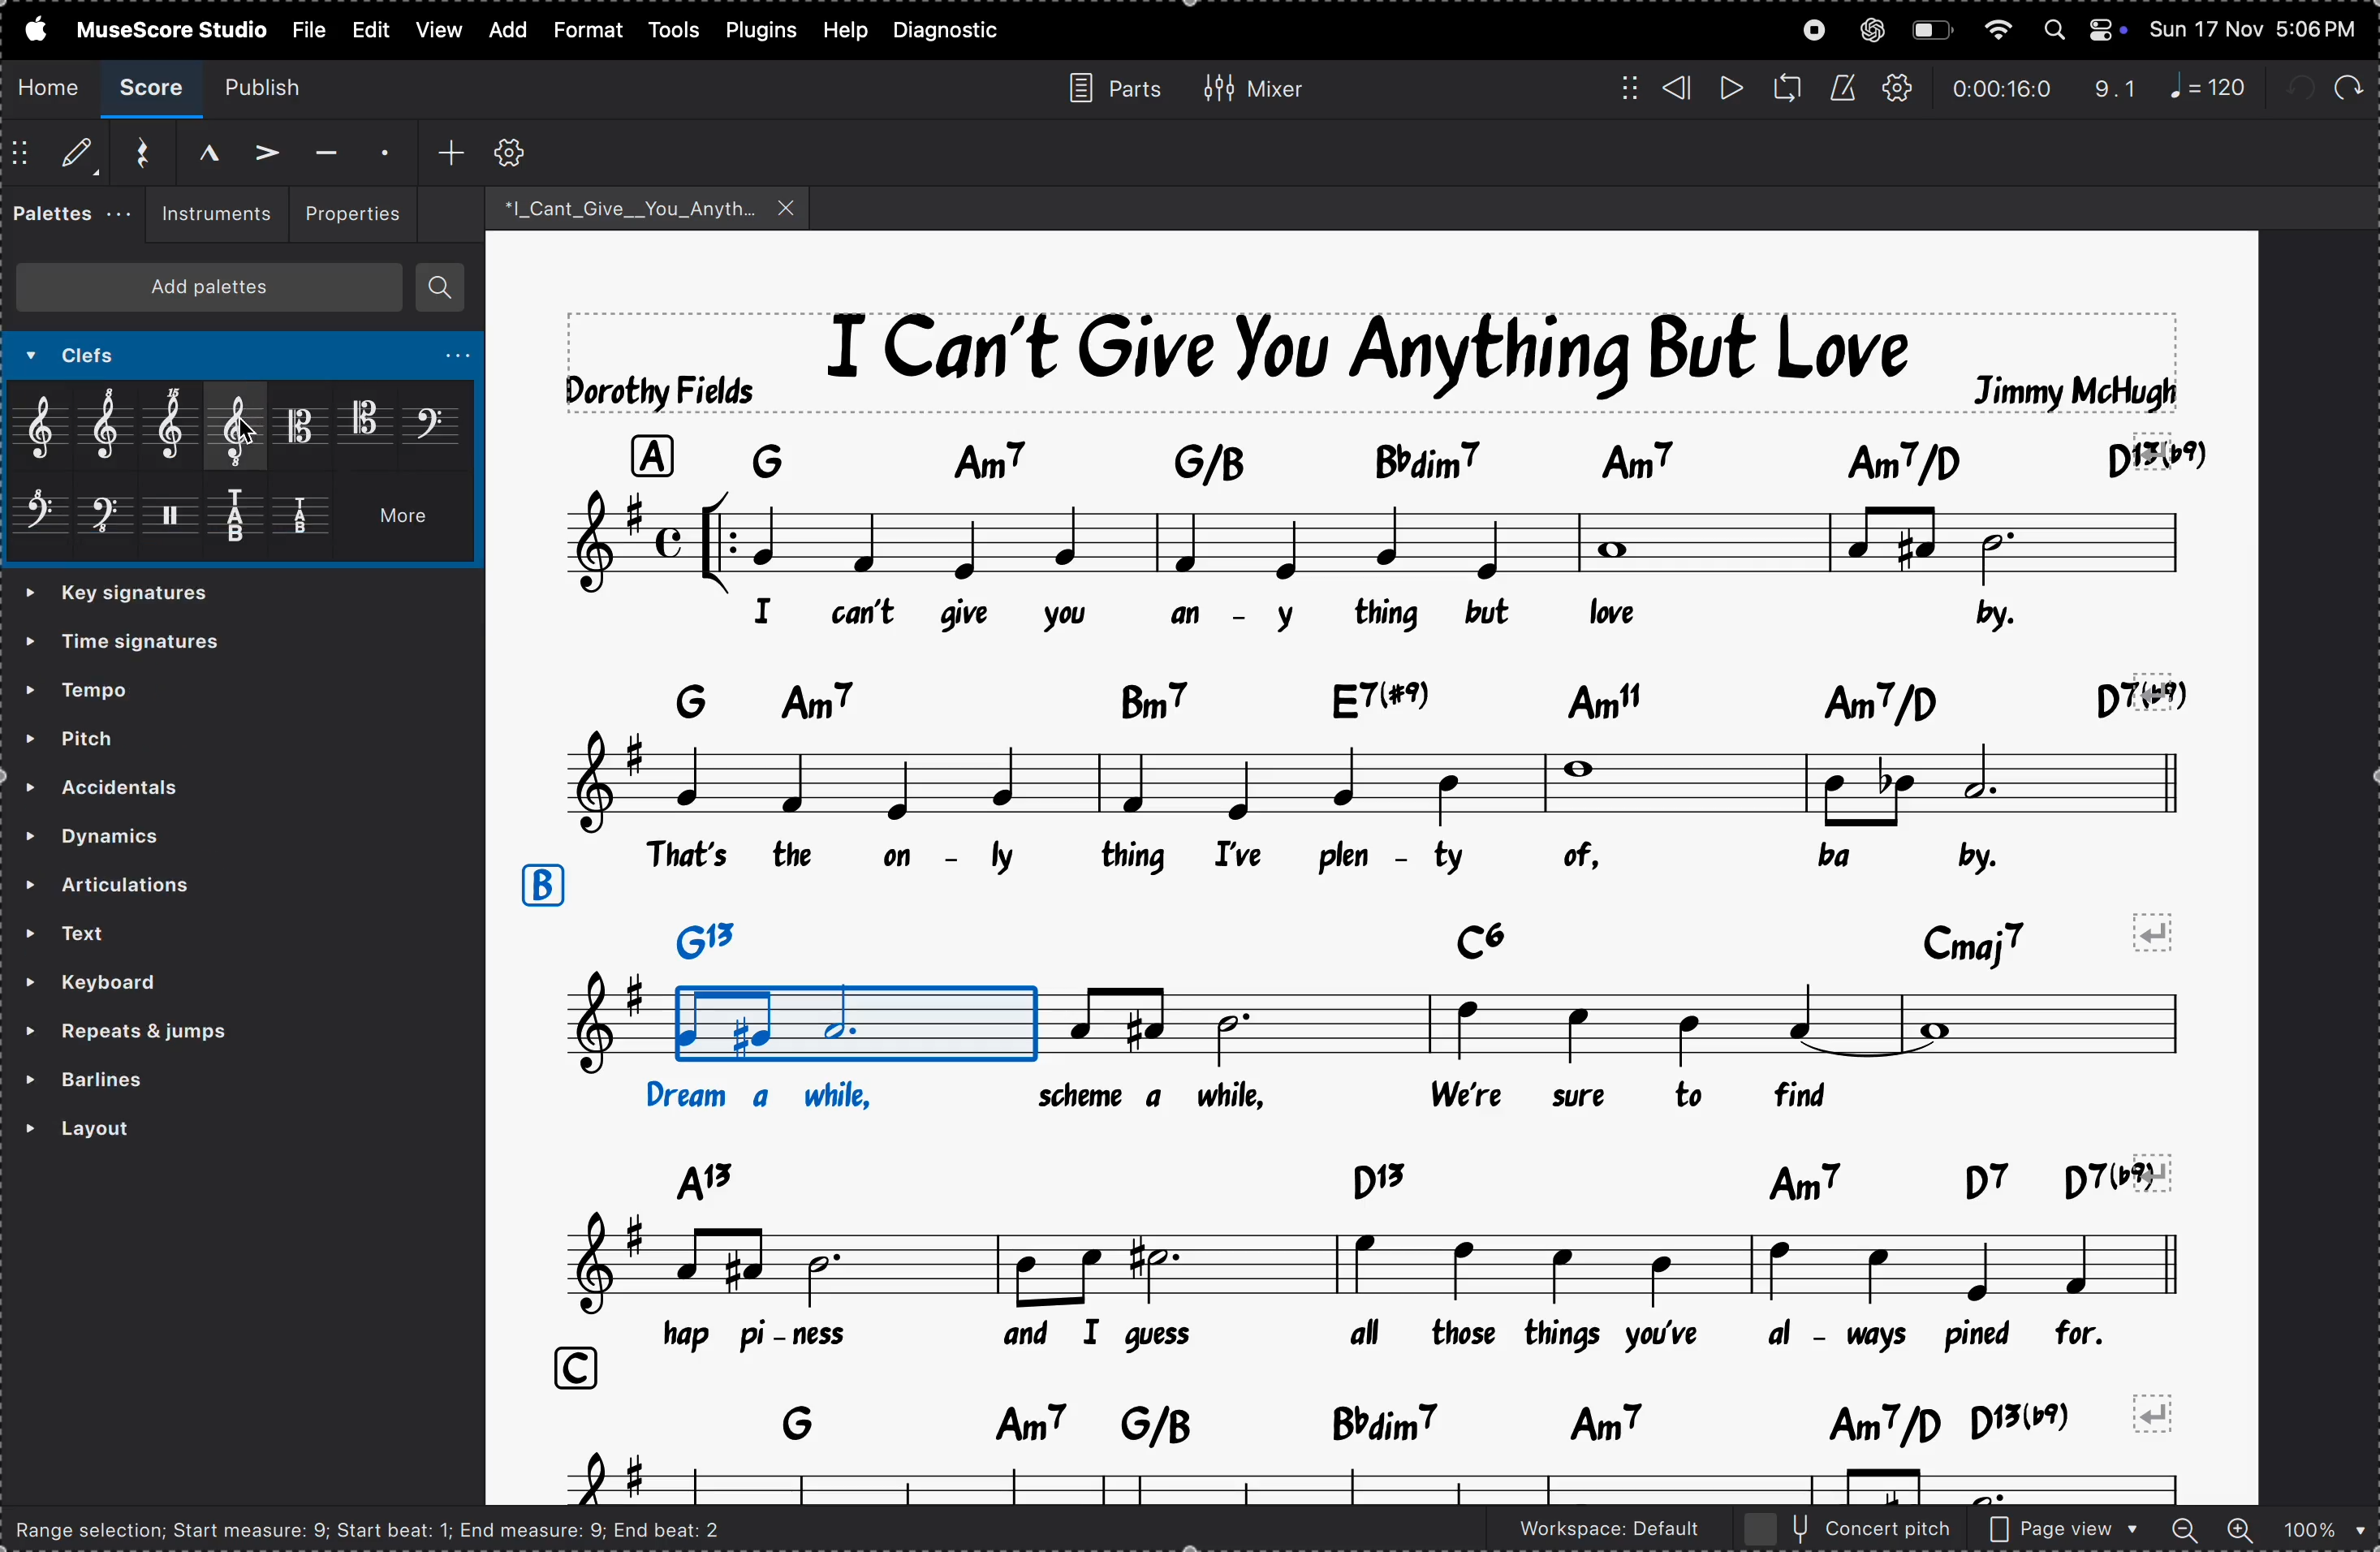 The height and width of the screenshot is (1552, 2380). Describe the element at coordinates (567, 1369) in the screenshot. I see `row` at that location.